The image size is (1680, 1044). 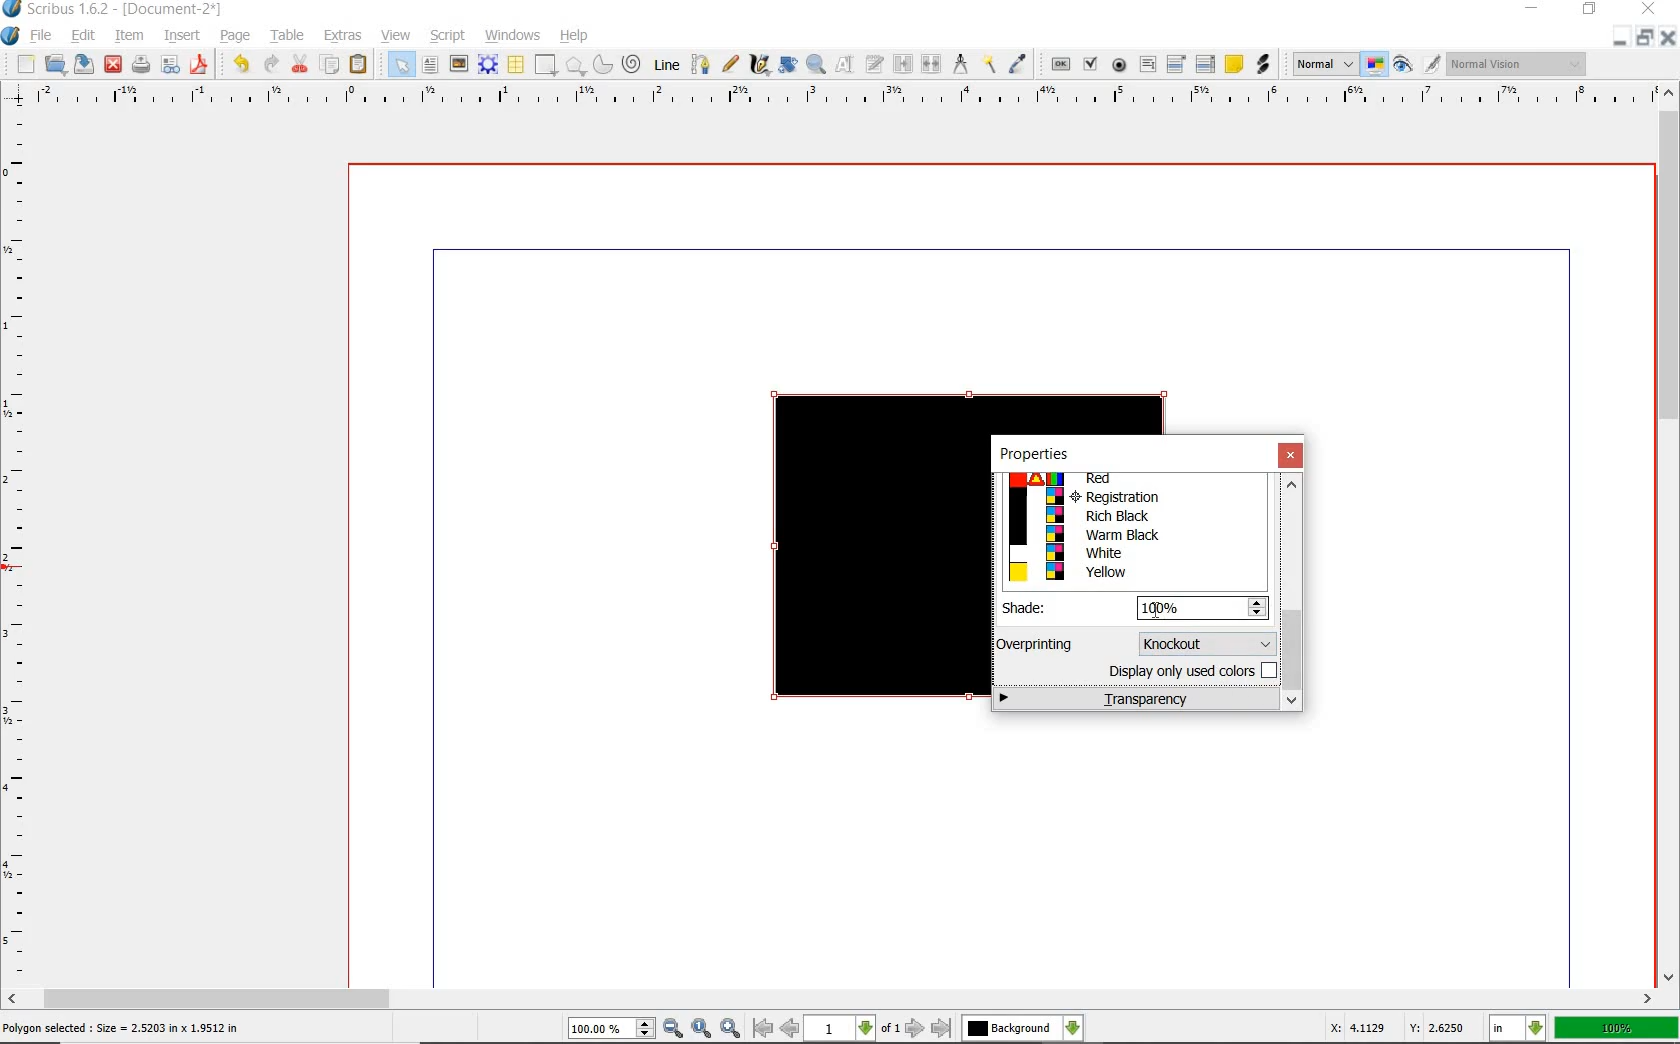 What do you see at coordinates (1037, 644) in the screenshot?
I see `Overprinting` at bounding box center [1037, 644].